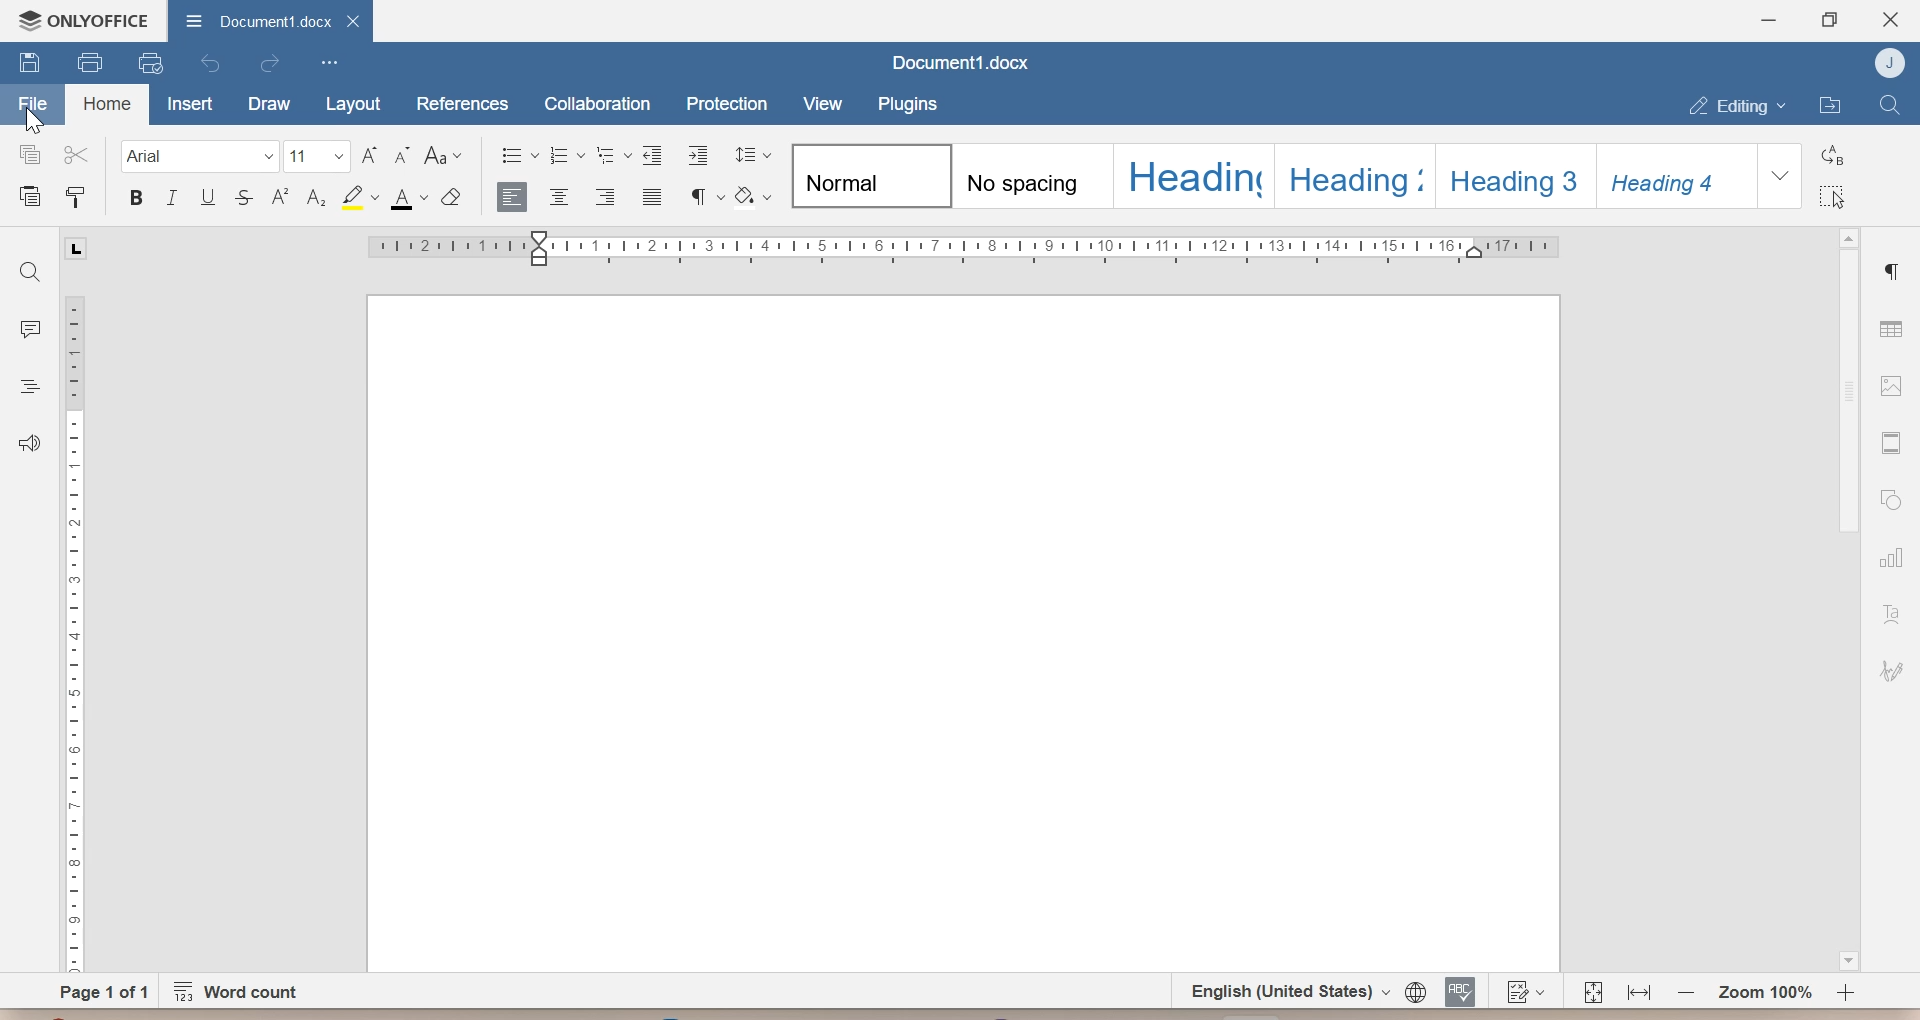 The width and height of the screenshot is (1920, 1020). Describe the element at coordinates (561, 197) in the screenshot. I see `Align center` at that location.